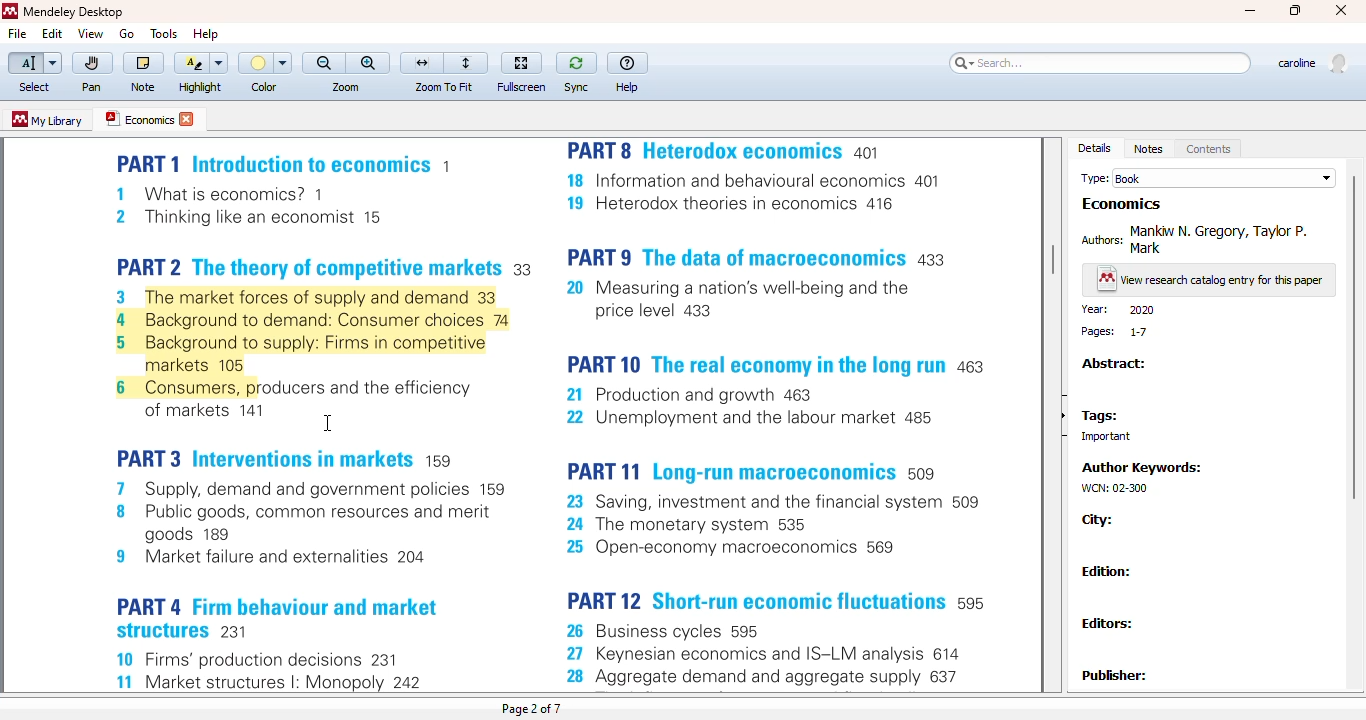  I want to click on zoom out, so click(324, 63).